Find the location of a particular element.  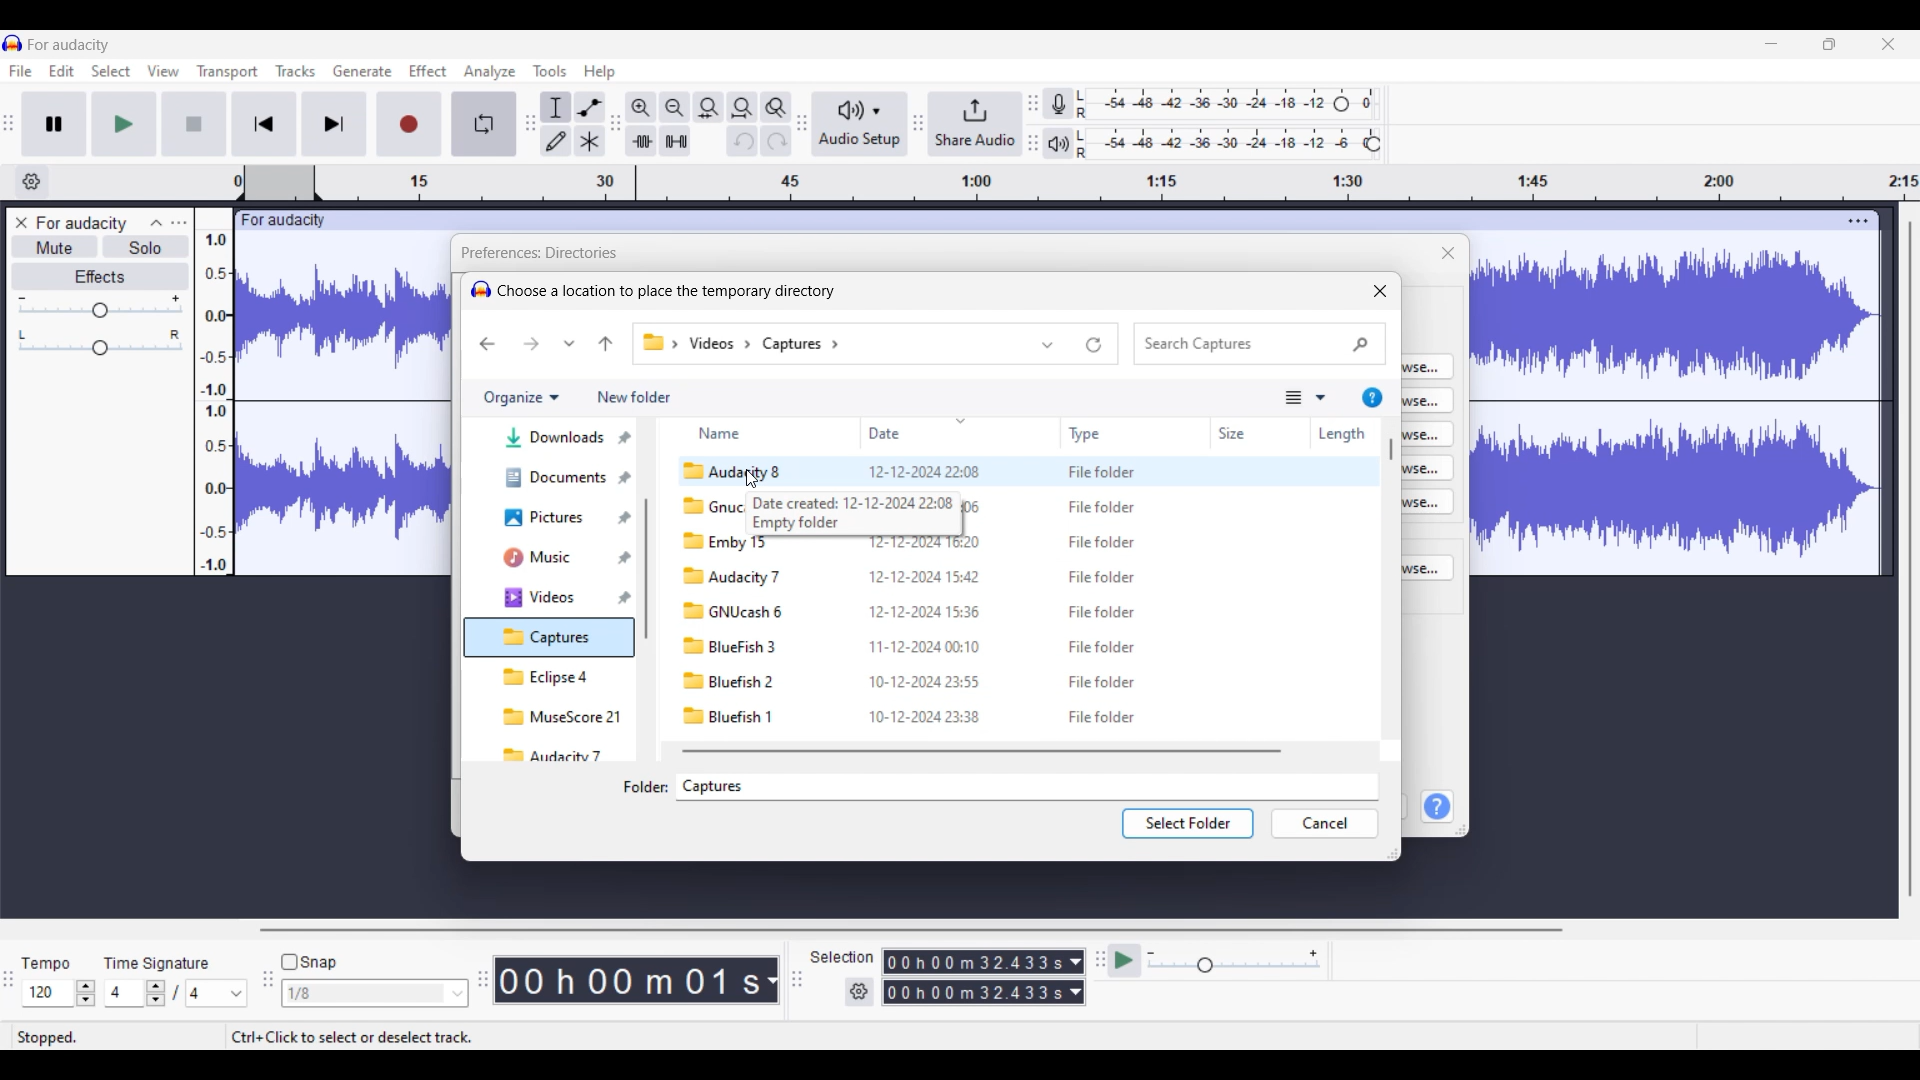

Status of current track is located at coordinates (50, 1036).